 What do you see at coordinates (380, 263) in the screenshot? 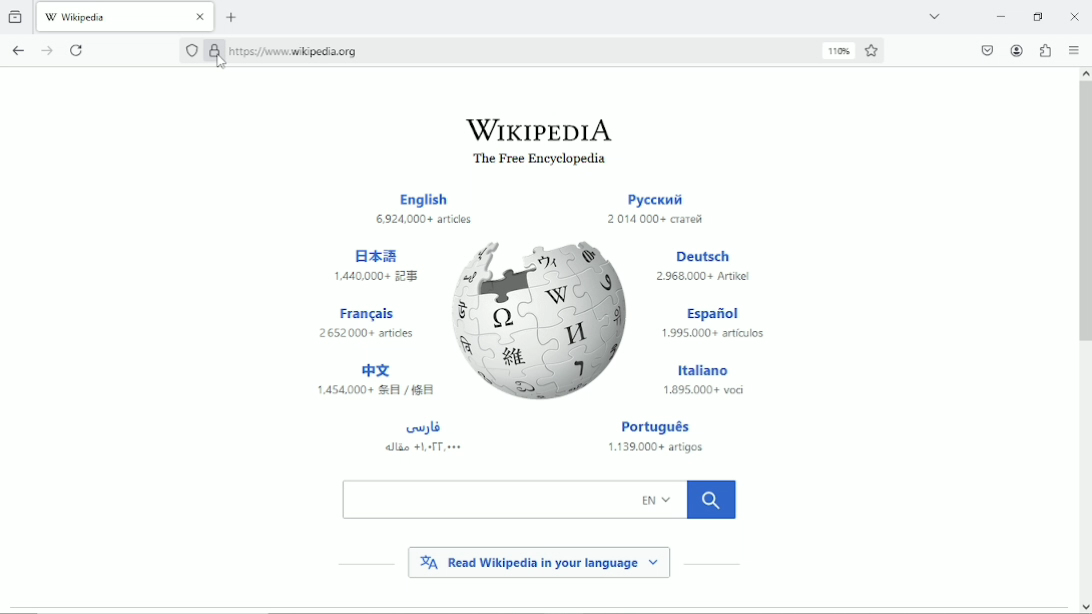
I see `Bx
1,440.000+ BE` at bounding box center [380, 263].